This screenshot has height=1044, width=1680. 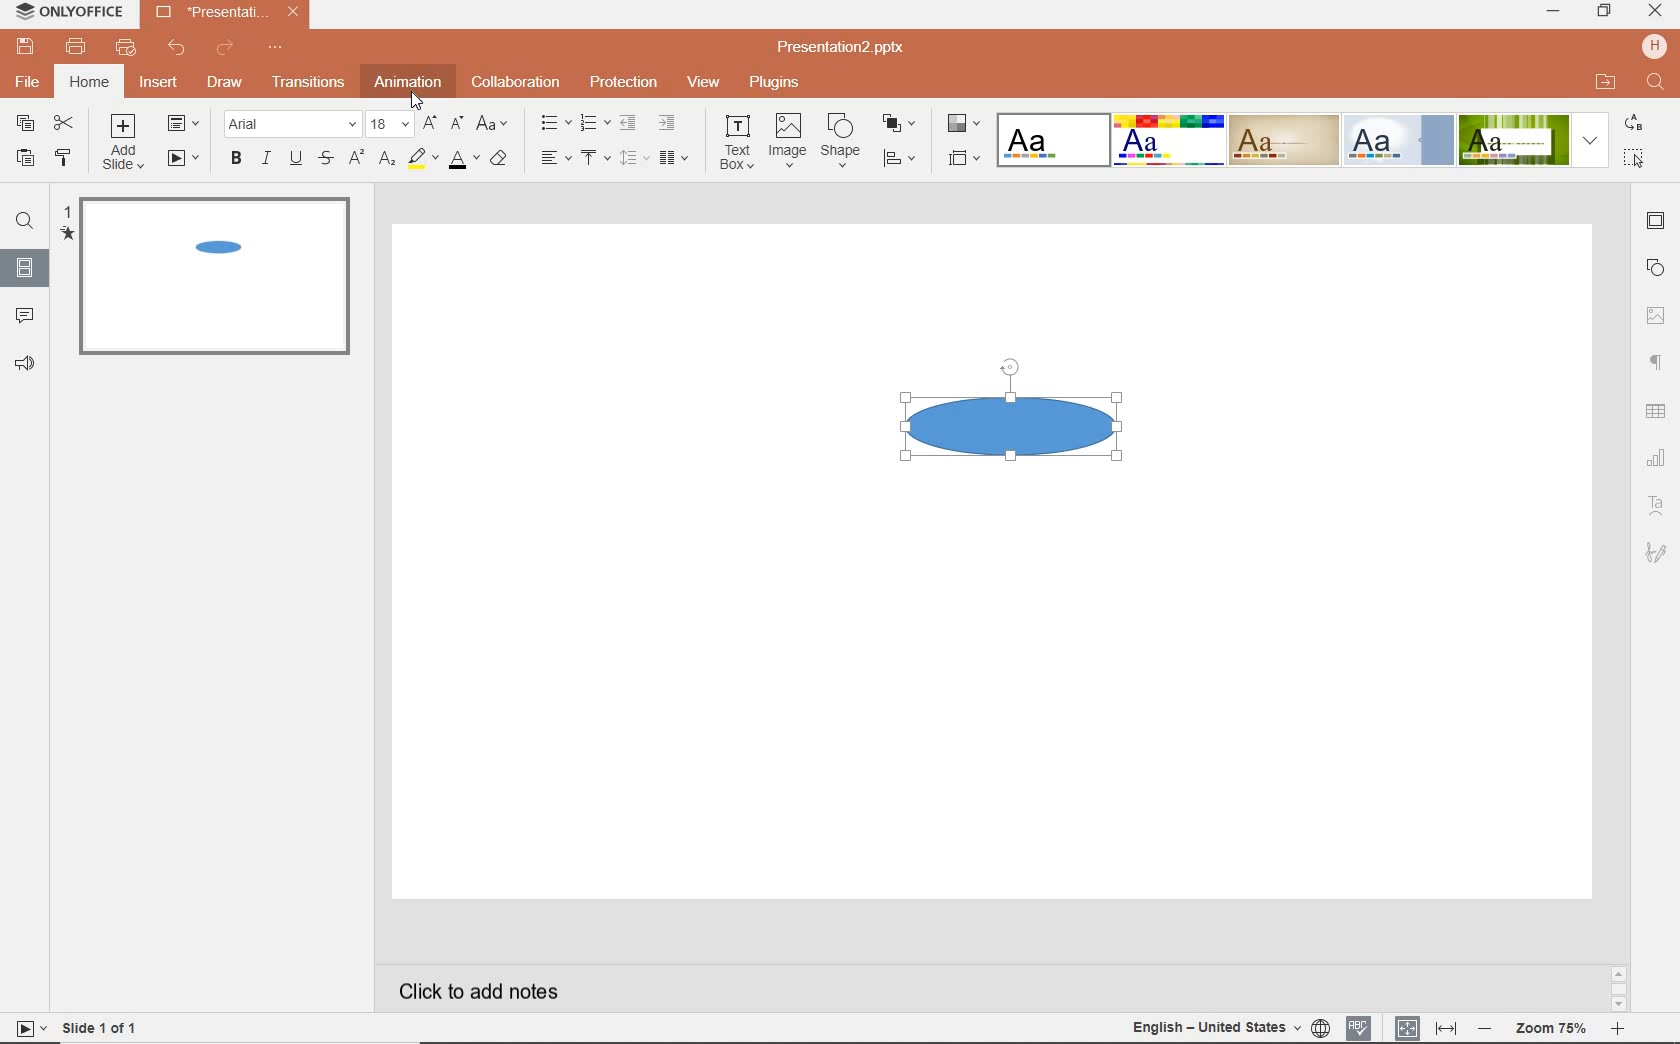 What do you see at coordinates (503, 160) in the screenshot?
I see `CLEAR STYLE` at bounding box center [503, 160].